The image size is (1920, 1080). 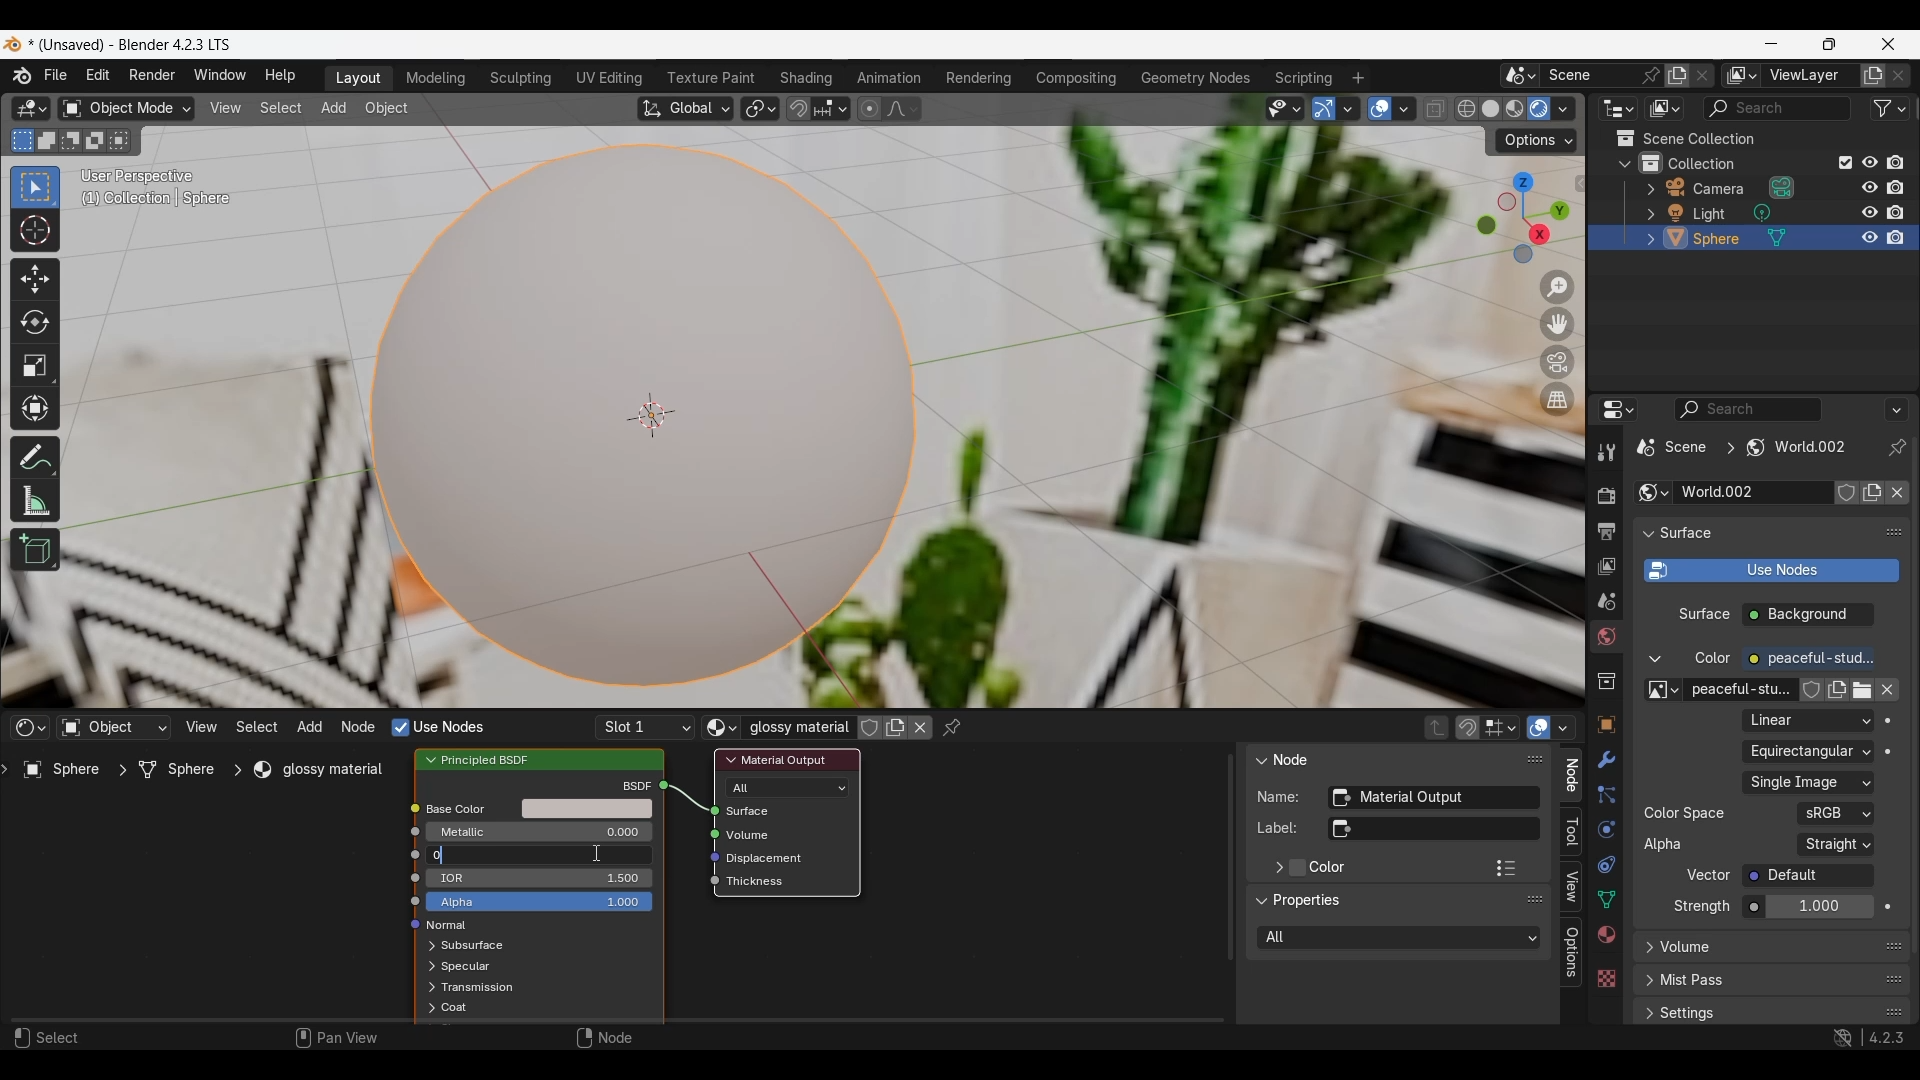 I want to click on Sphere mesh options, so click(x=1778, y=237).